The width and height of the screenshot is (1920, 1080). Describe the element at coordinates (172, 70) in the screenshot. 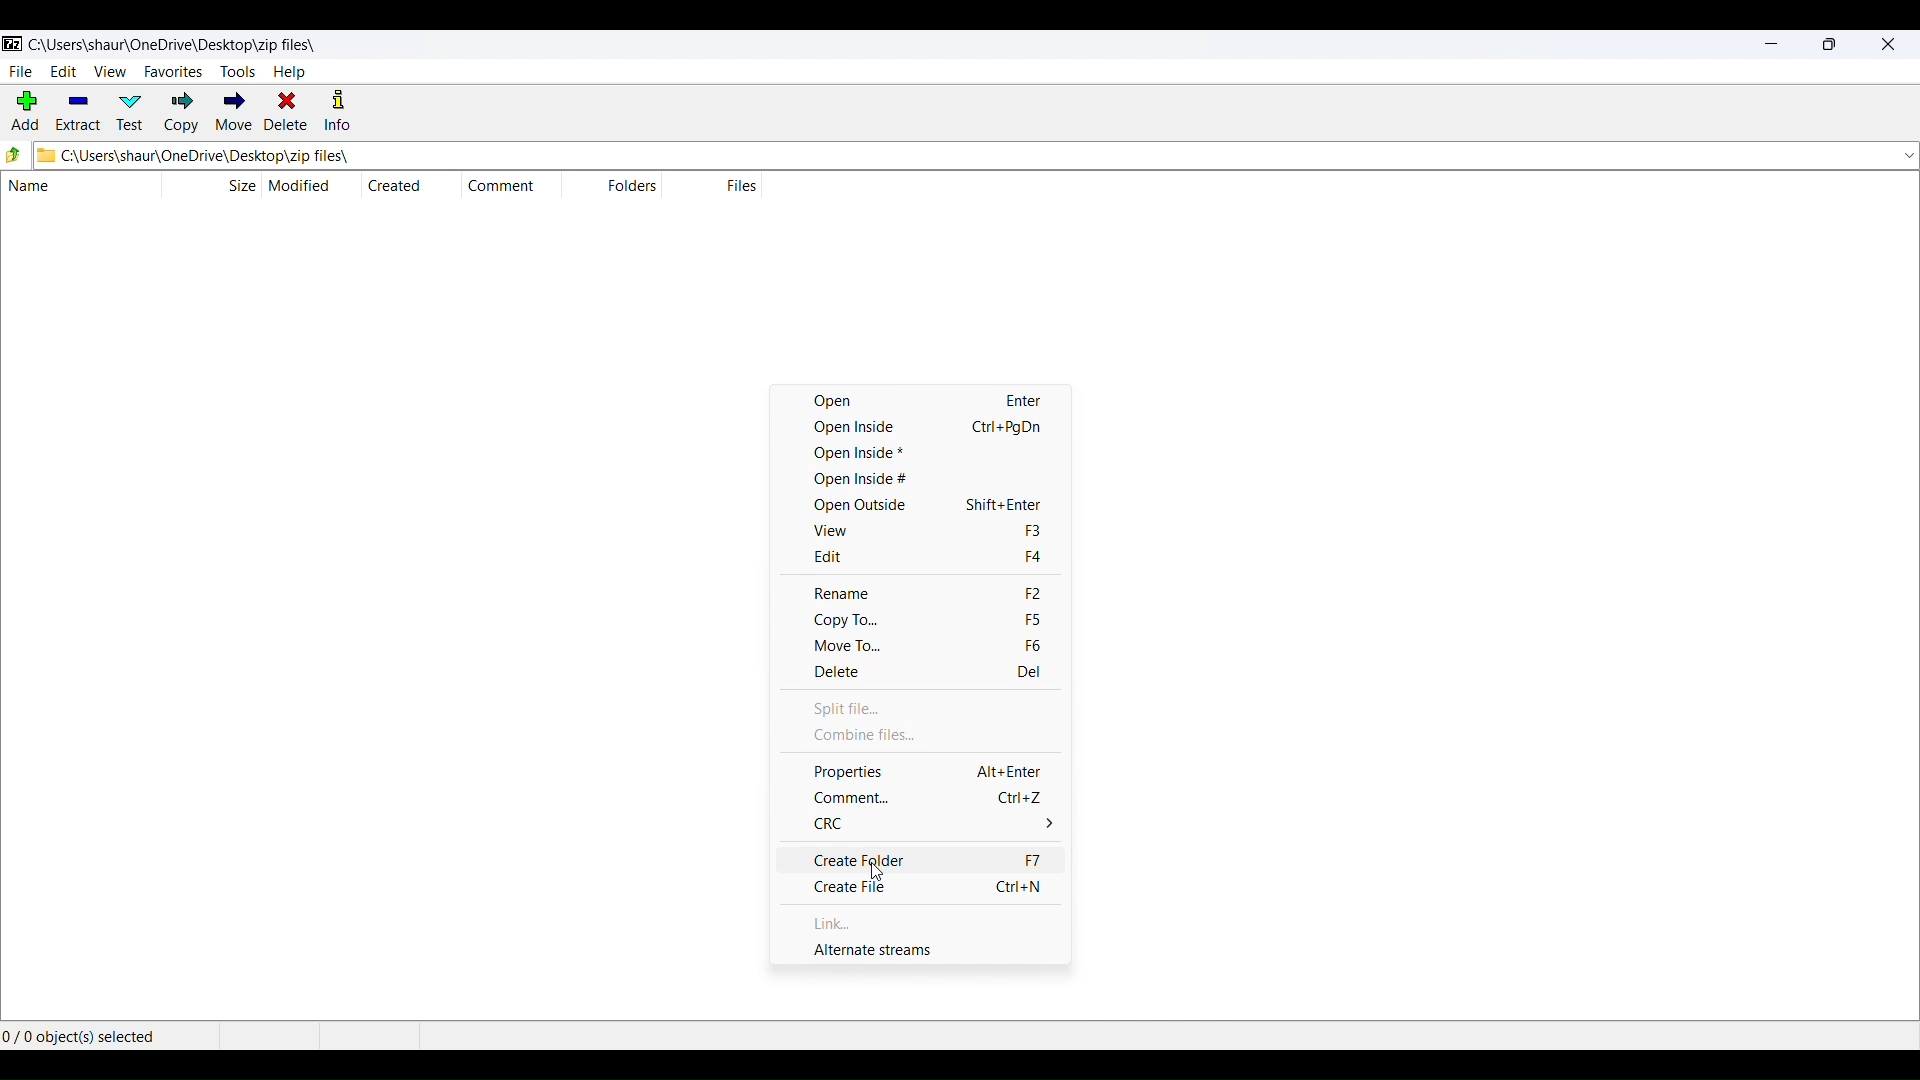

I see `FAVORITES` at that location.